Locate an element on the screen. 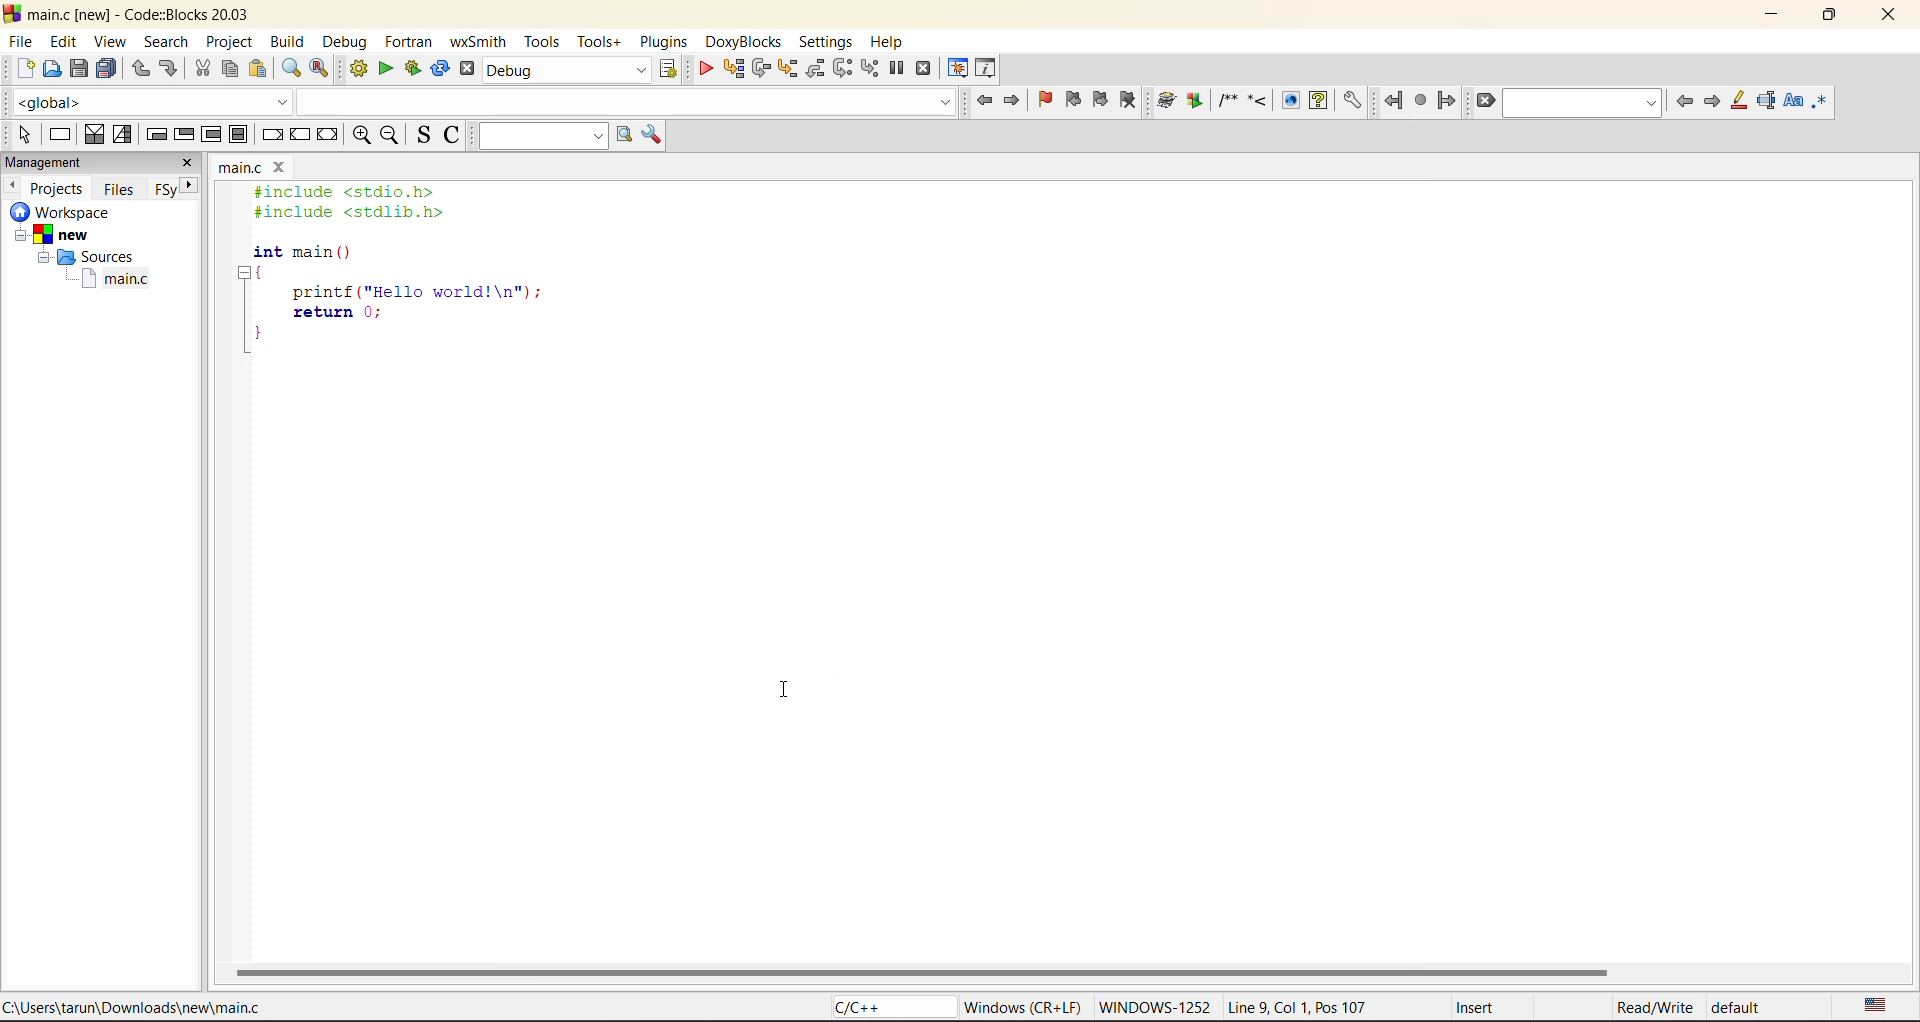 This screenshot has height=1022, width=1920. minimize is located at coordinates (1769, 17).